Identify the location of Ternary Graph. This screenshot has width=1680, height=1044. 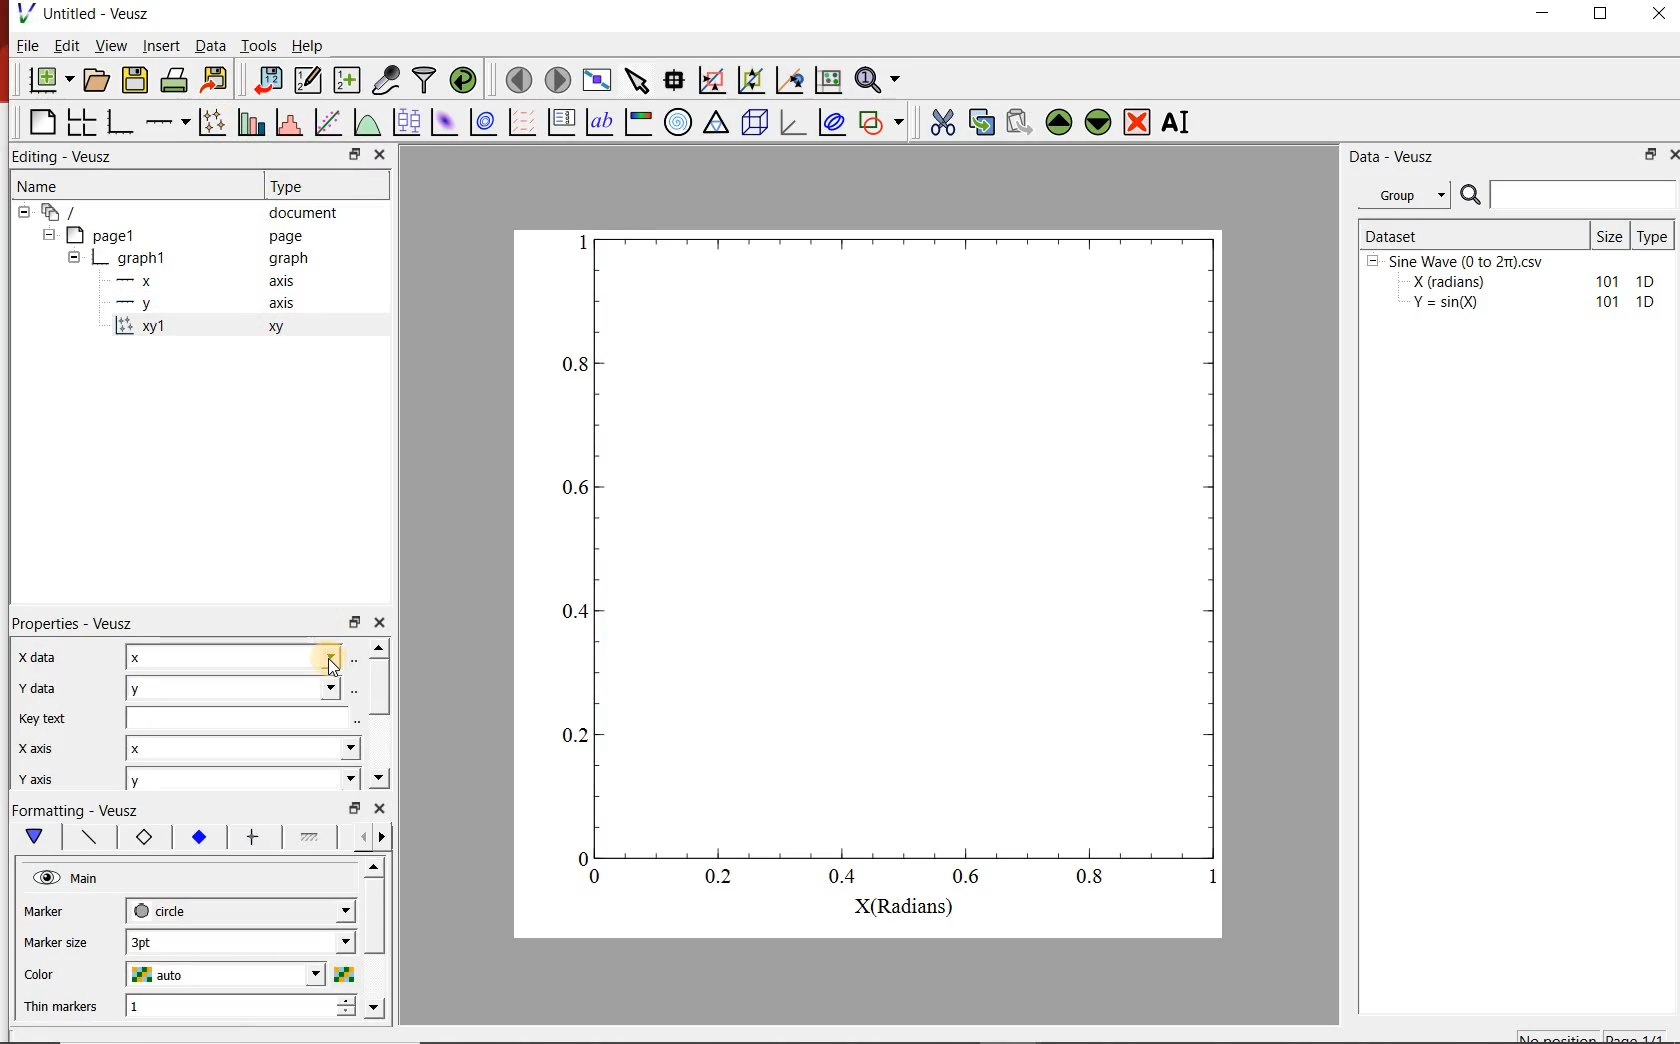
(717, 122).